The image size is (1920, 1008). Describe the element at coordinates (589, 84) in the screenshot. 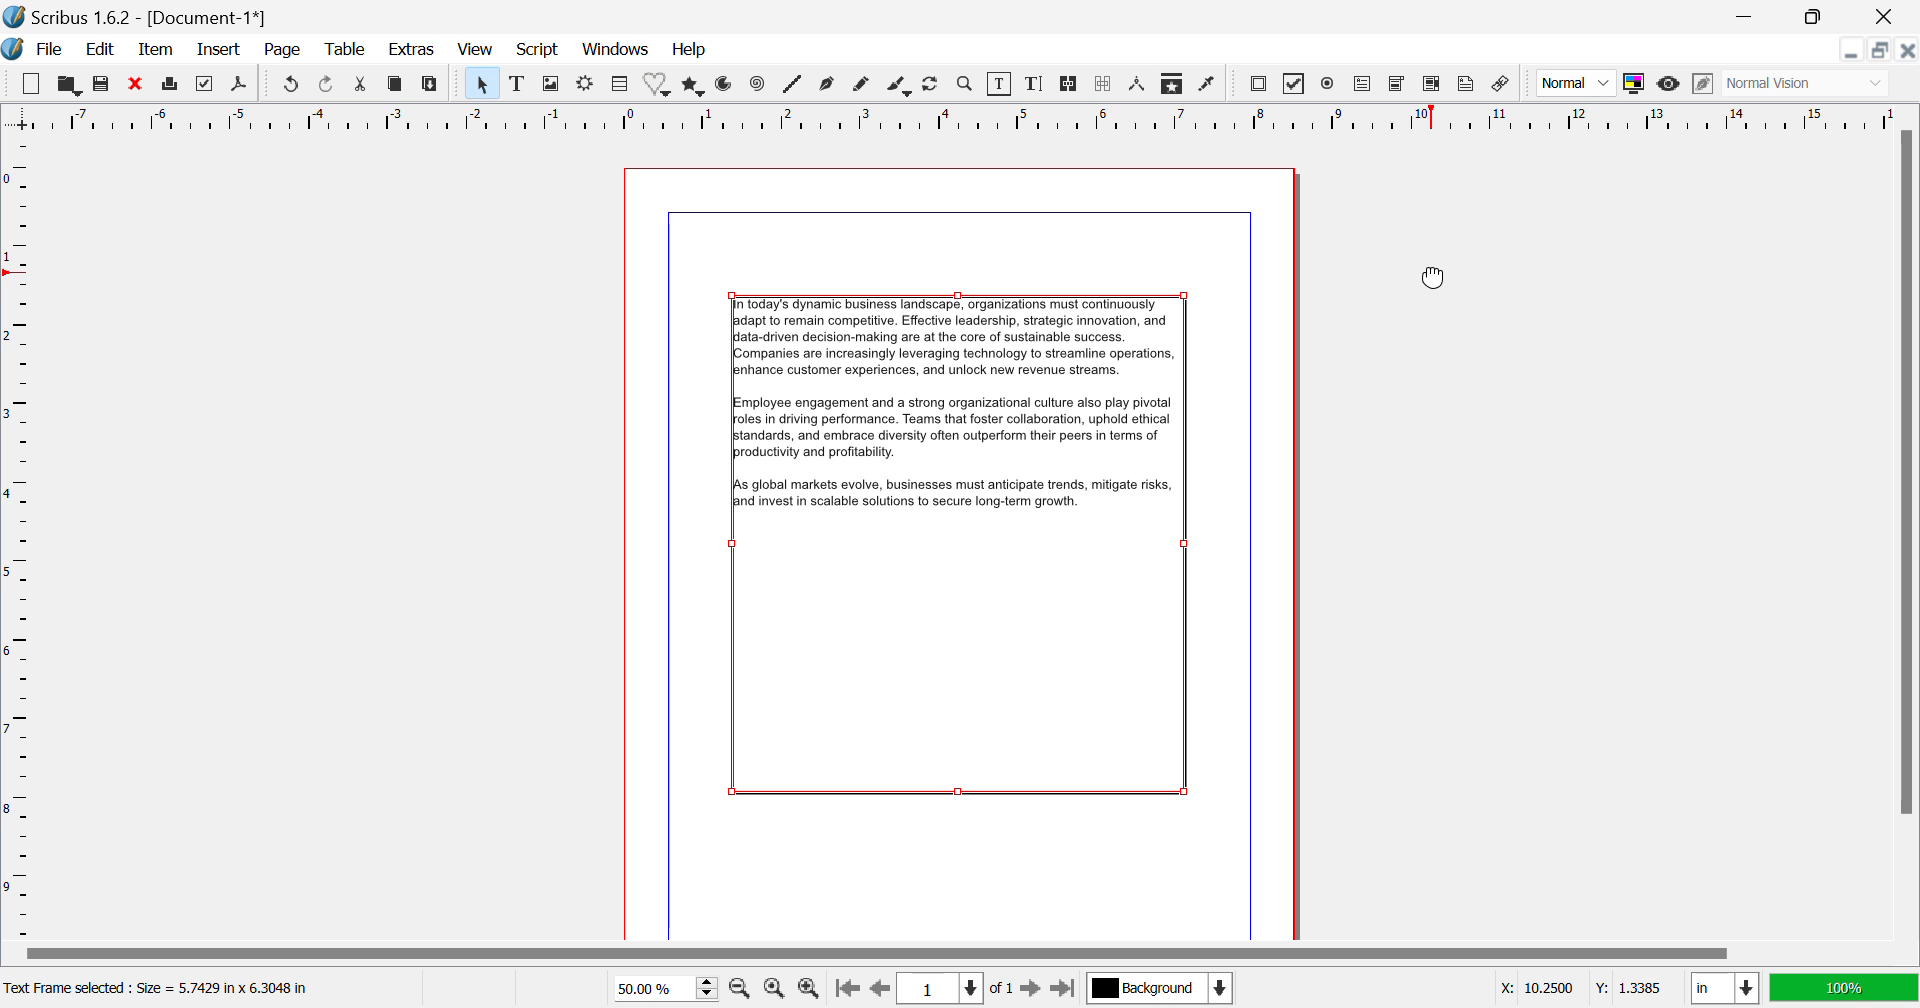

I see `Render Frame` at that location.